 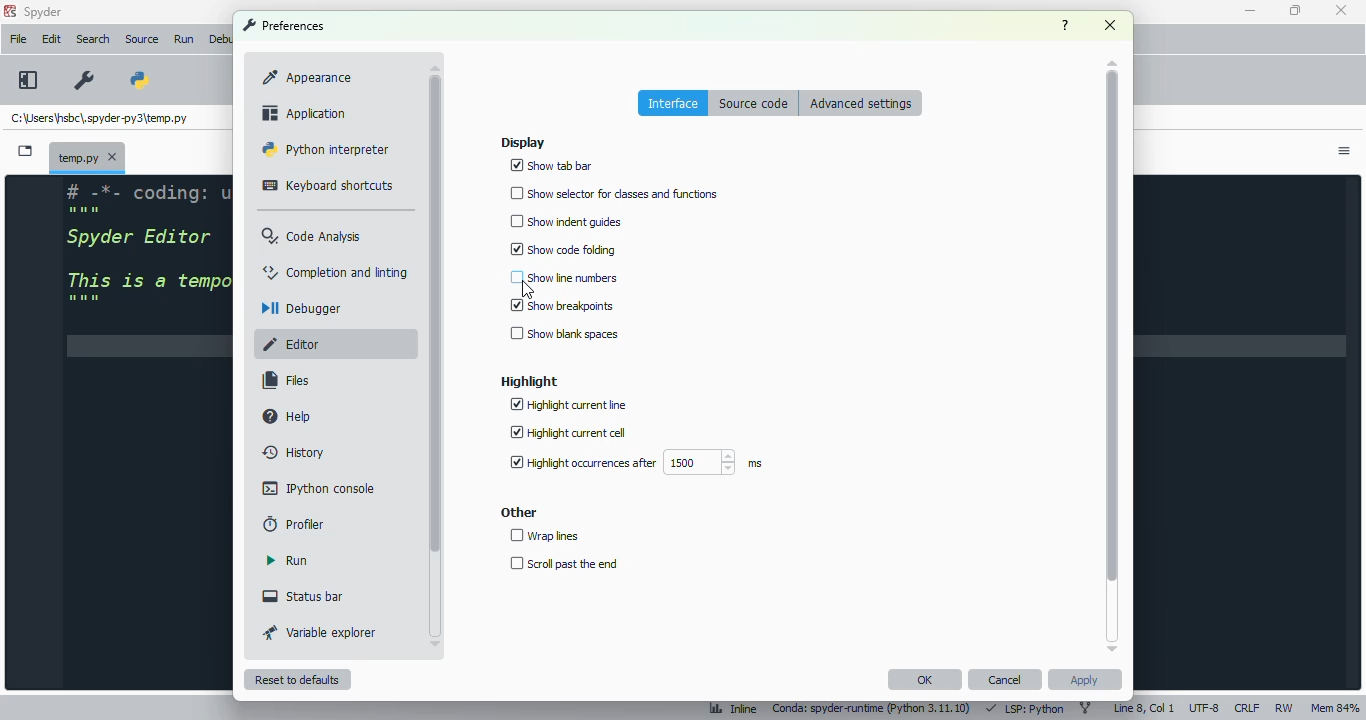 I want to click on debugger, so click(x=304, y=308).